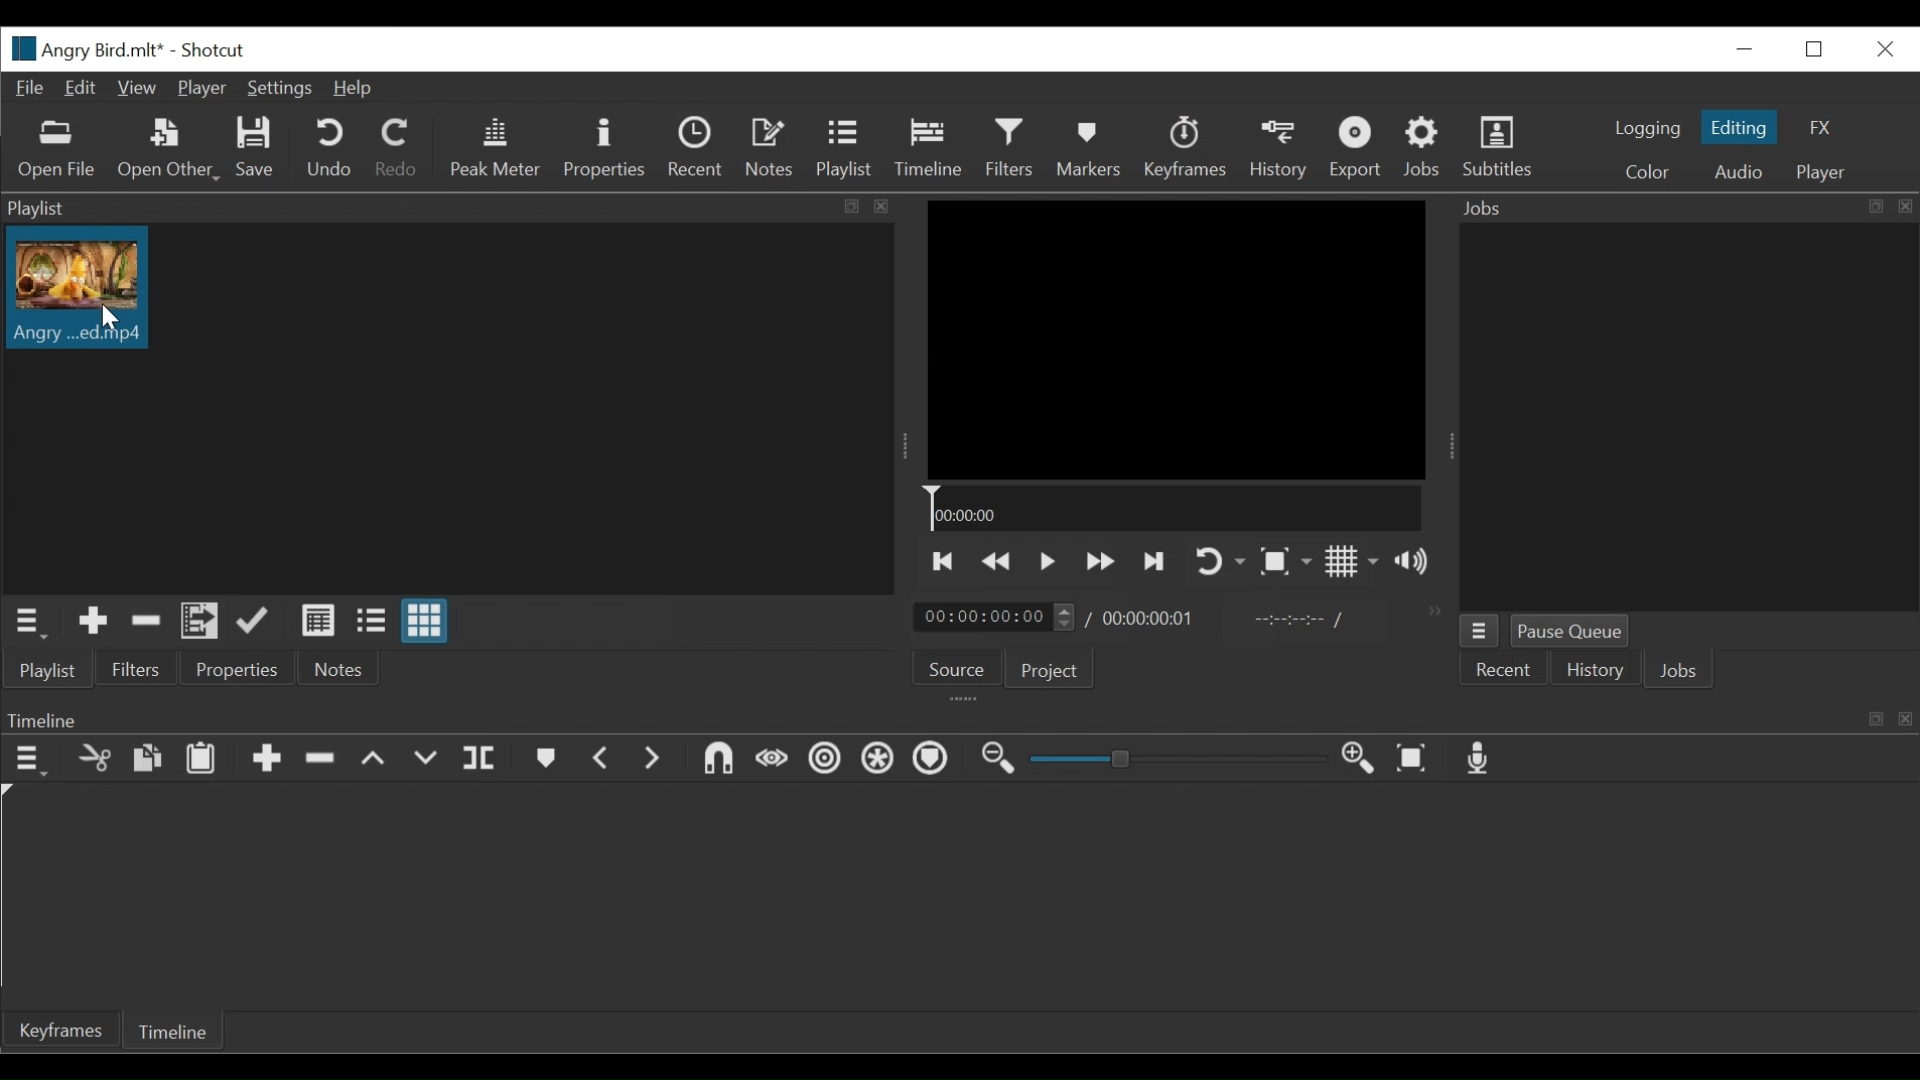  I want to click on Skip to the previous point, so click(946, 563).